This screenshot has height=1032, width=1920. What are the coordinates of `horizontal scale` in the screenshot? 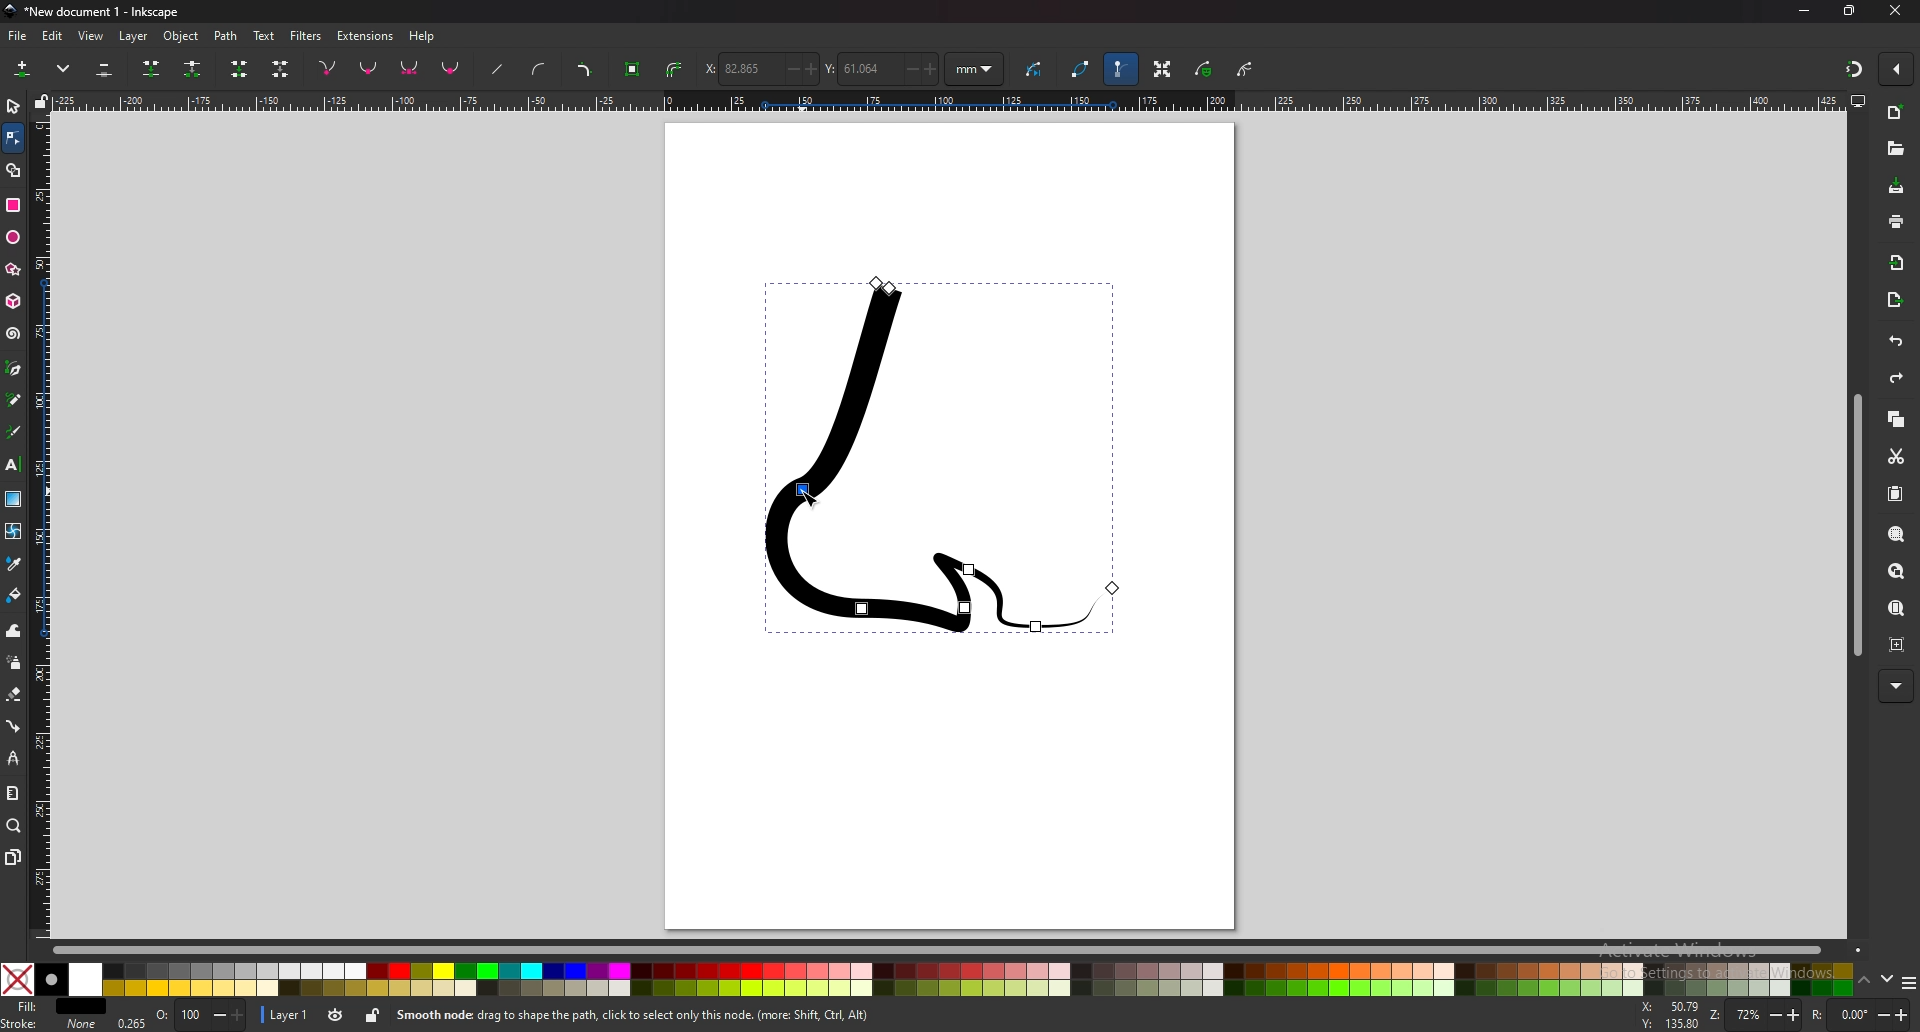 It's located at (946, 103).